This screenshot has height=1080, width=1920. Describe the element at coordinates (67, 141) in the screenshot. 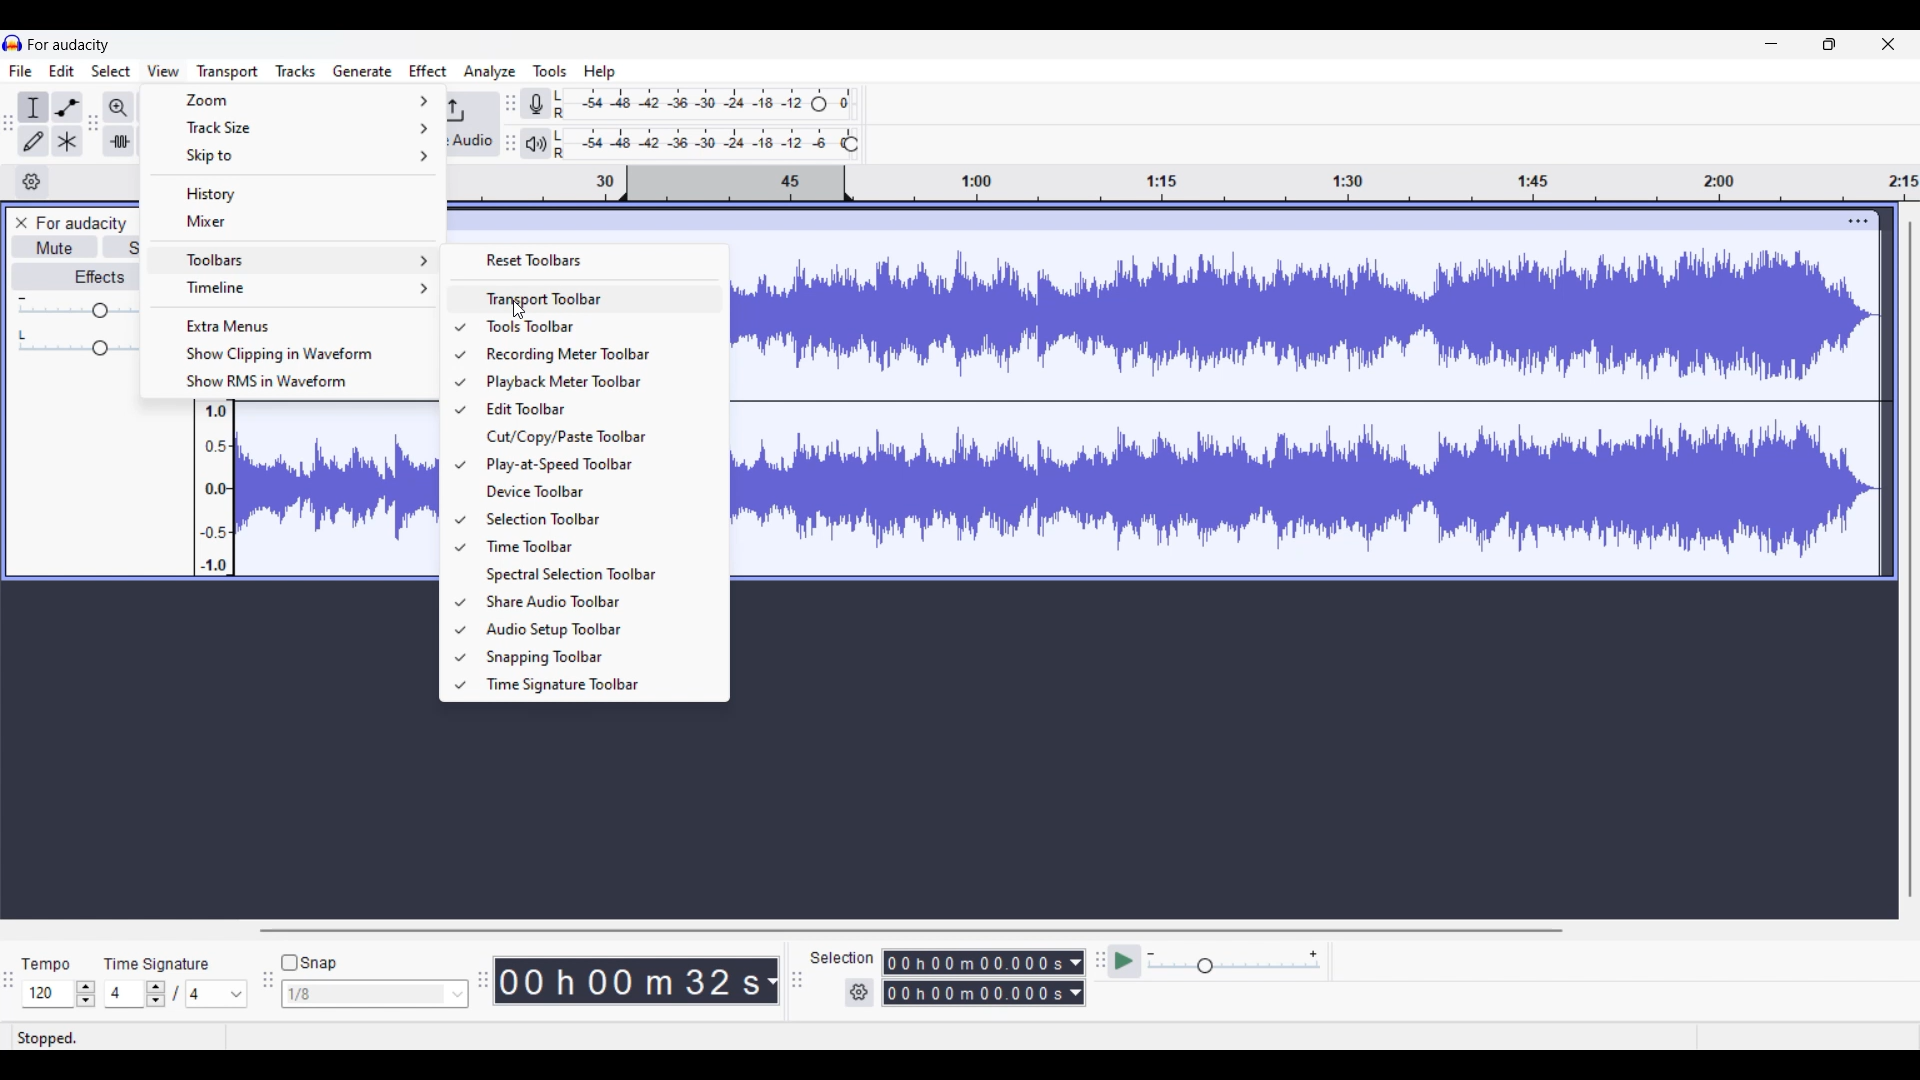

I see `Multi-tool` at that location.